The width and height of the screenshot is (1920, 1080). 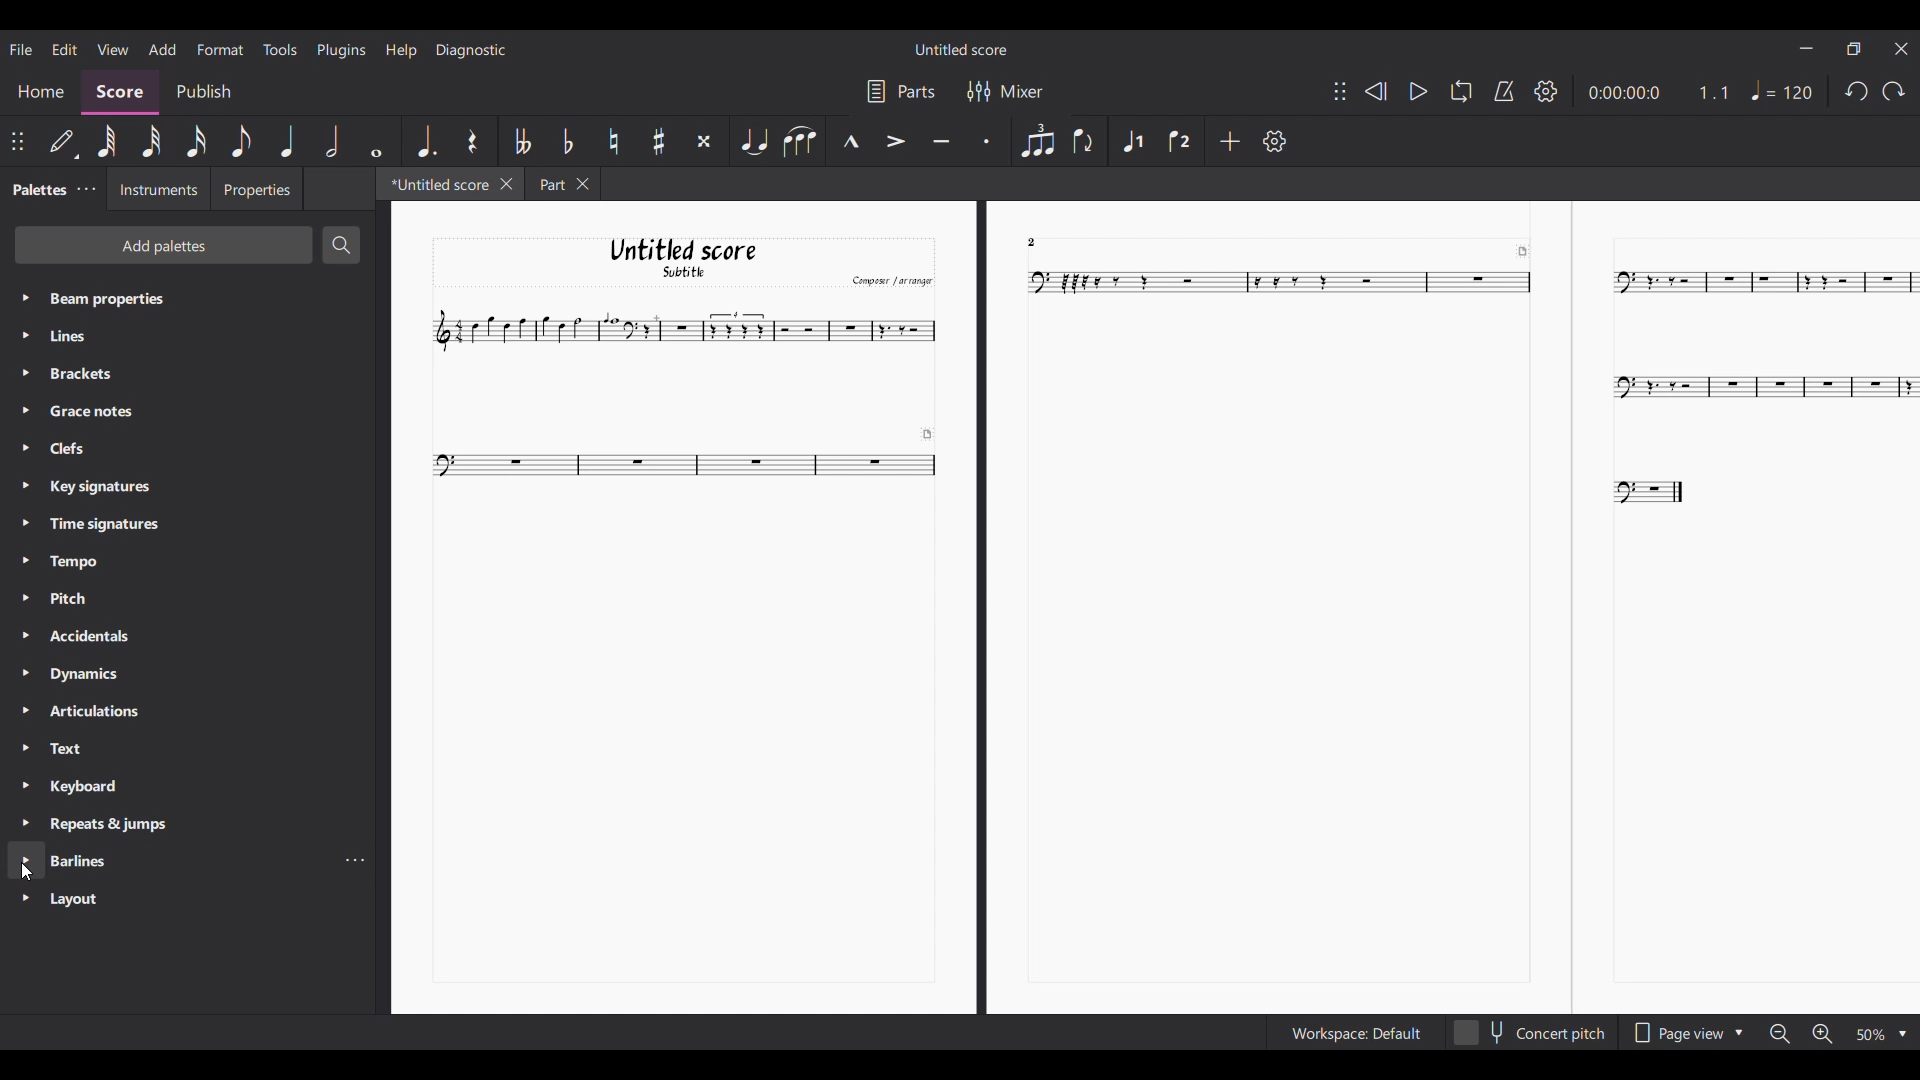 I want to click on File menu , so click(x=21, y=49).